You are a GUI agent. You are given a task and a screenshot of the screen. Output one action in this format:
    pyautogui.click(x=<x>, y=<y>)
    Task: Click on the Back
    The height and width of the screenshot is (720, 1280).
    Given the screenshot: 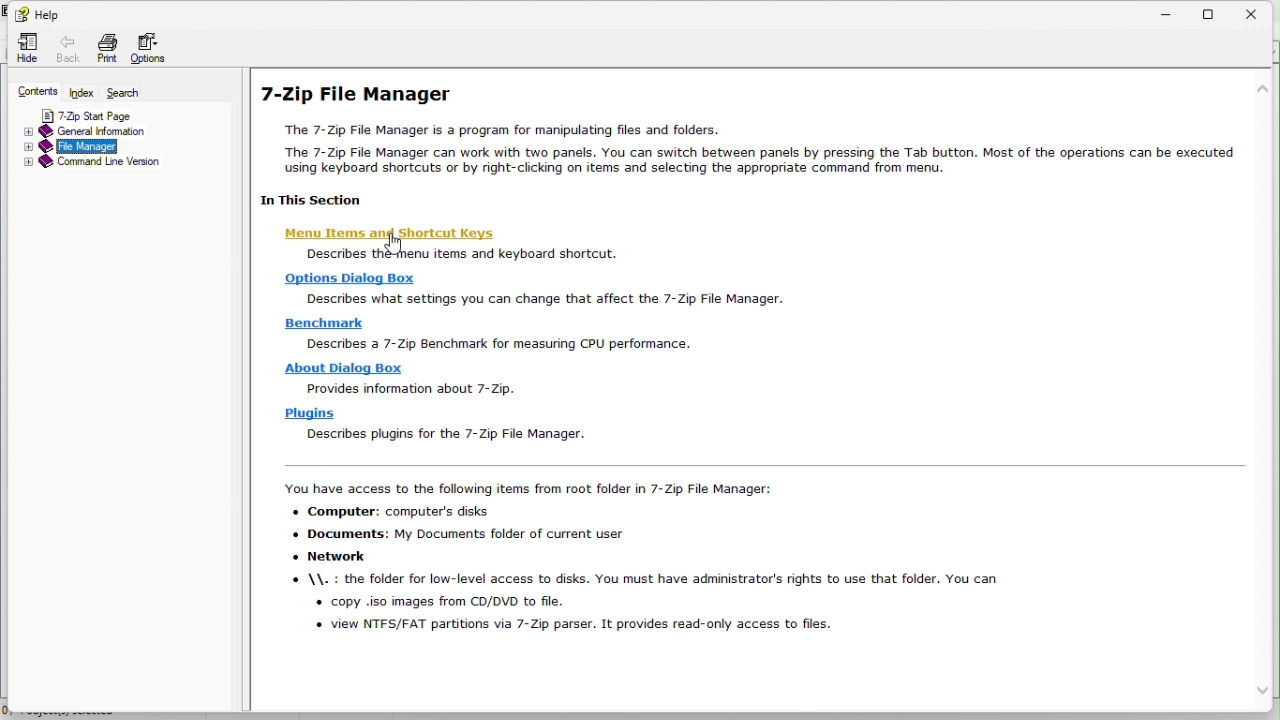 What is the action you would take?
    pyautogui.click(x=65, y=50)
    